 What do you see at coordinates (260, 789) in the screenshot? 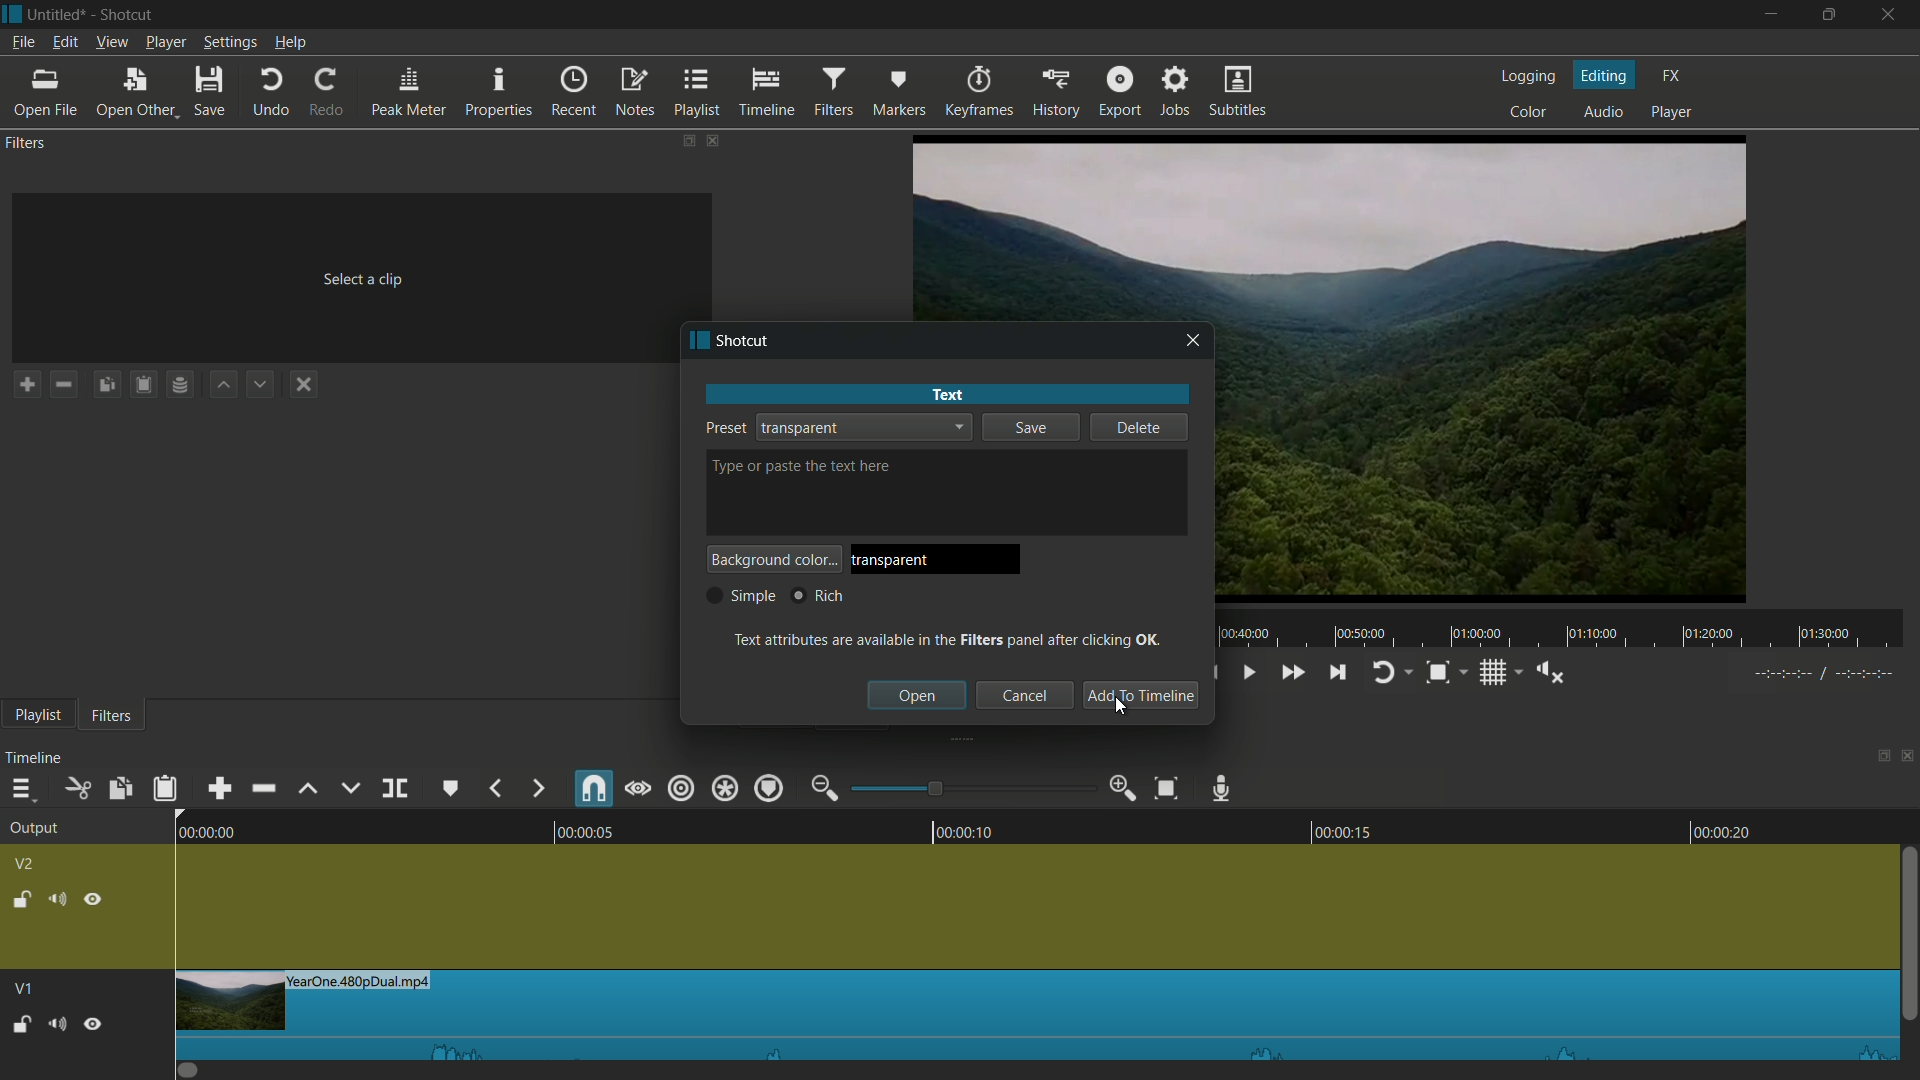
I see `ripple delete` at bounding box center [260, 789].